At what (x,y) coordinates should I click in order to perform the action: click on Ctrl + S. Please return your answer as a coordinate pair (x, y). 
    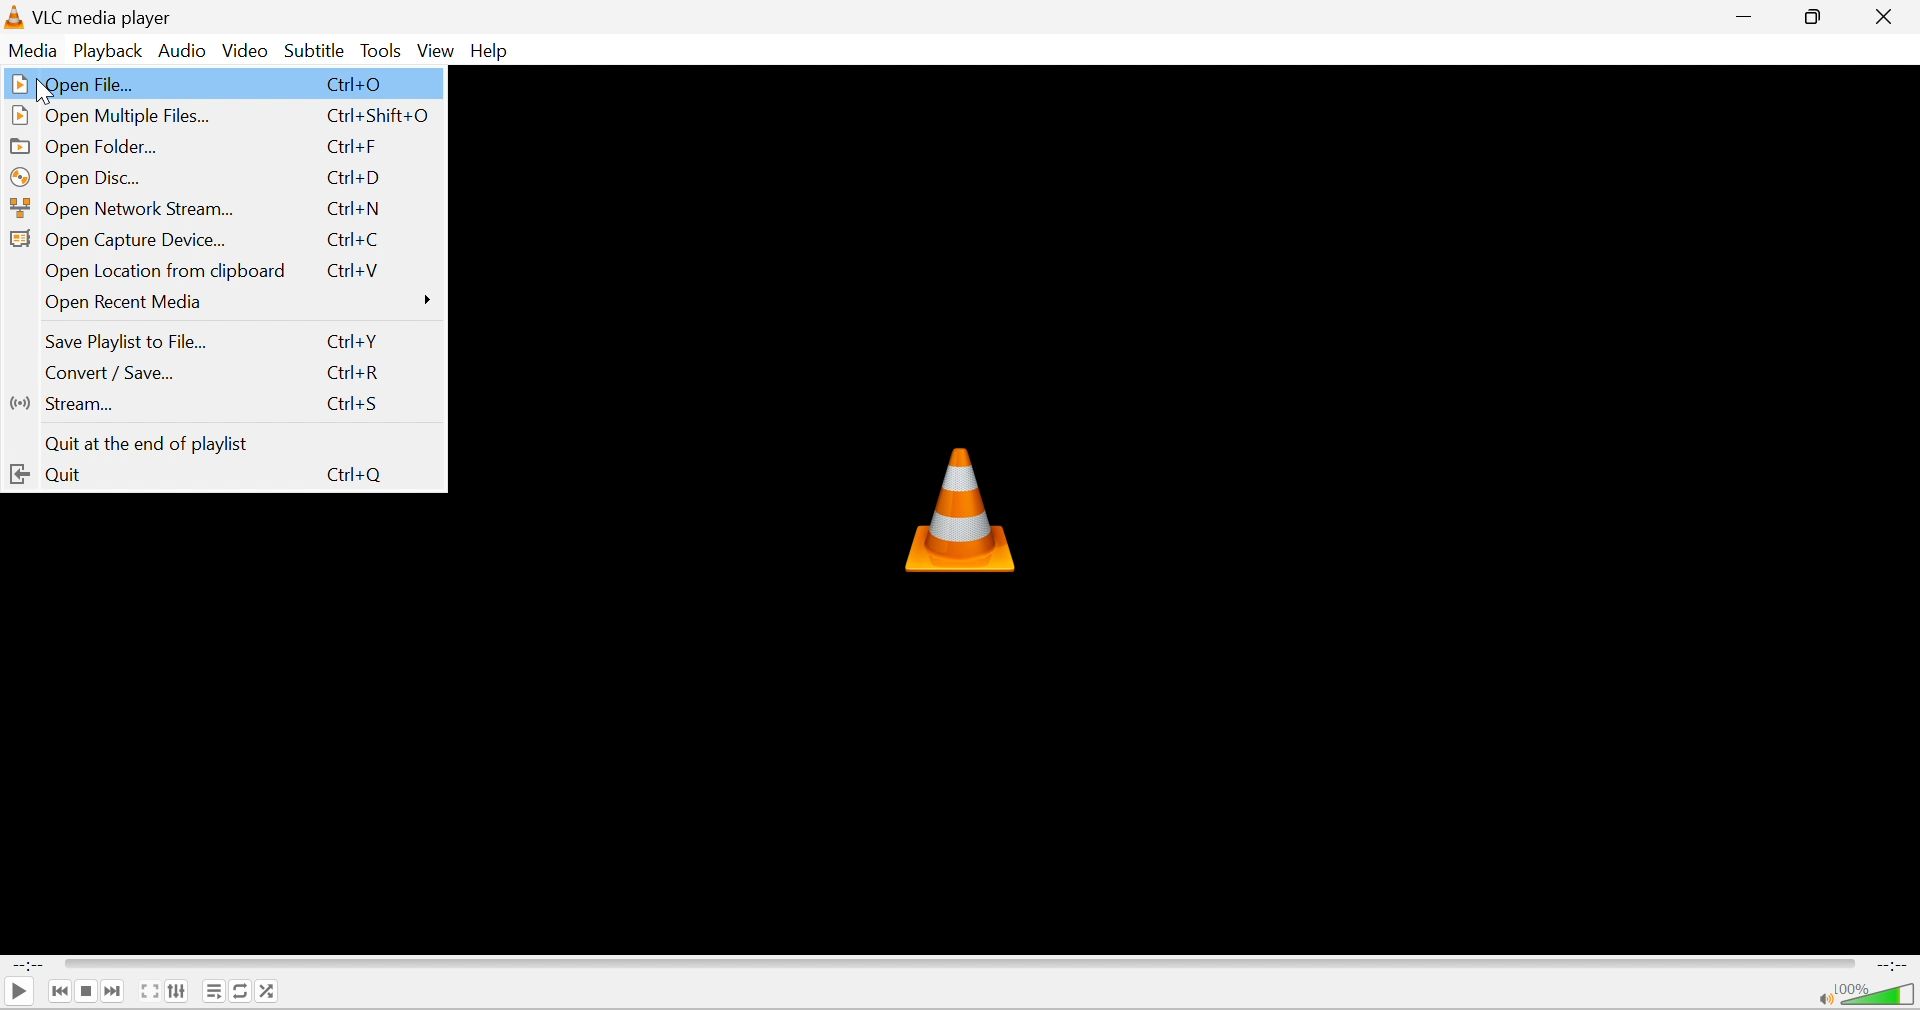
    Looking at the image, I should click on (350, 405).